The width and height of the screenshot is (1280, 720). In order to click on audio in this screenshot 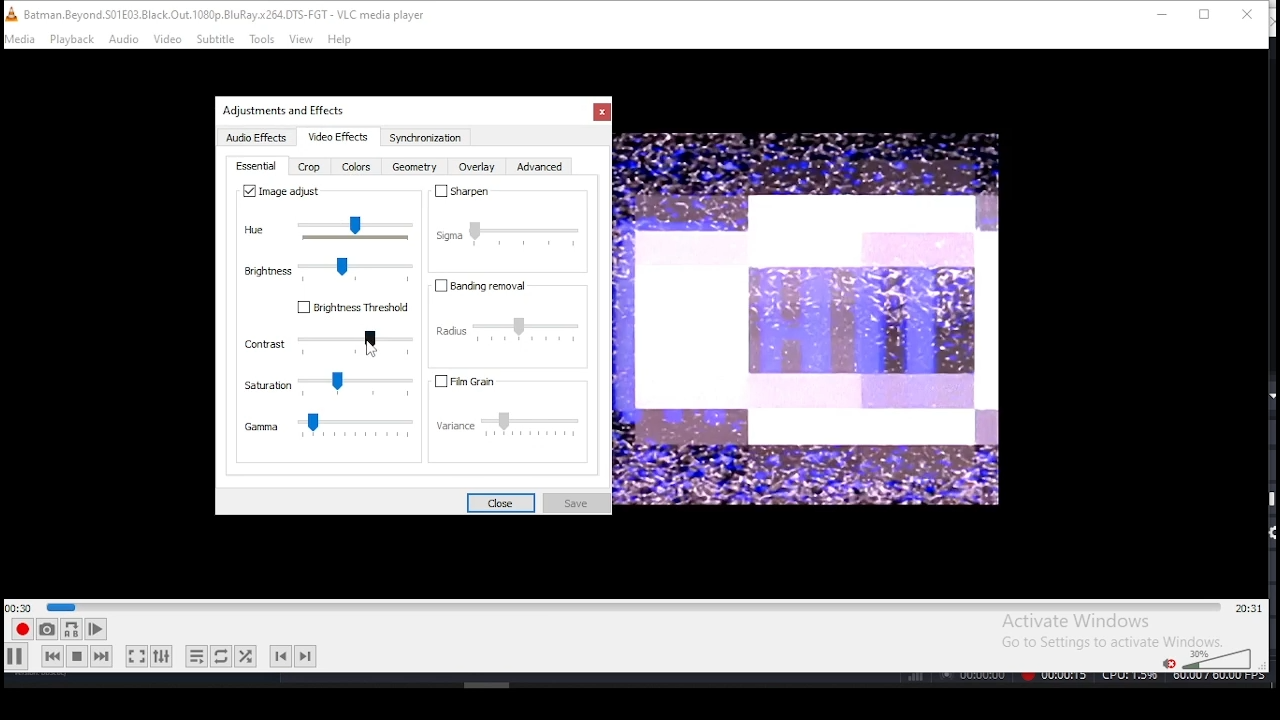, I will do `click(125, 40)`.